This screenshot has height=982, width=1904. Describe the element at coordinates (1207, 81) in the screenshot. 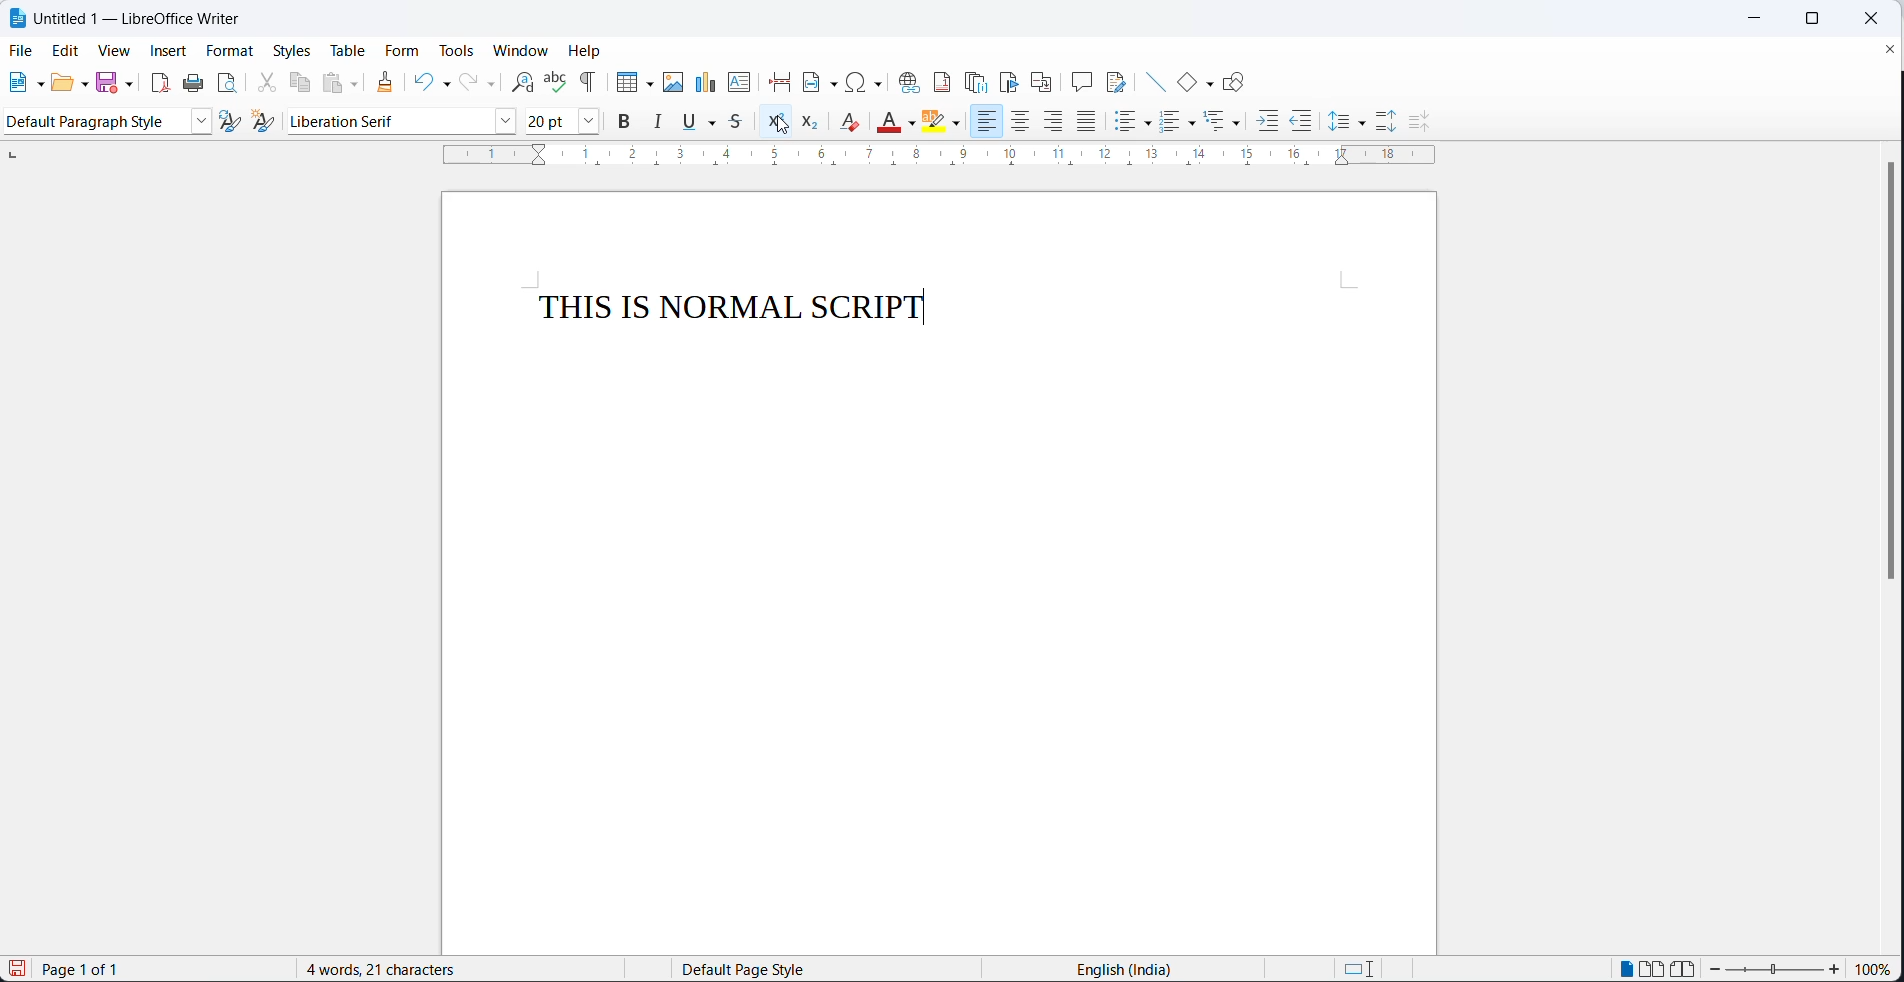

I see `basic shapes options` at that location.